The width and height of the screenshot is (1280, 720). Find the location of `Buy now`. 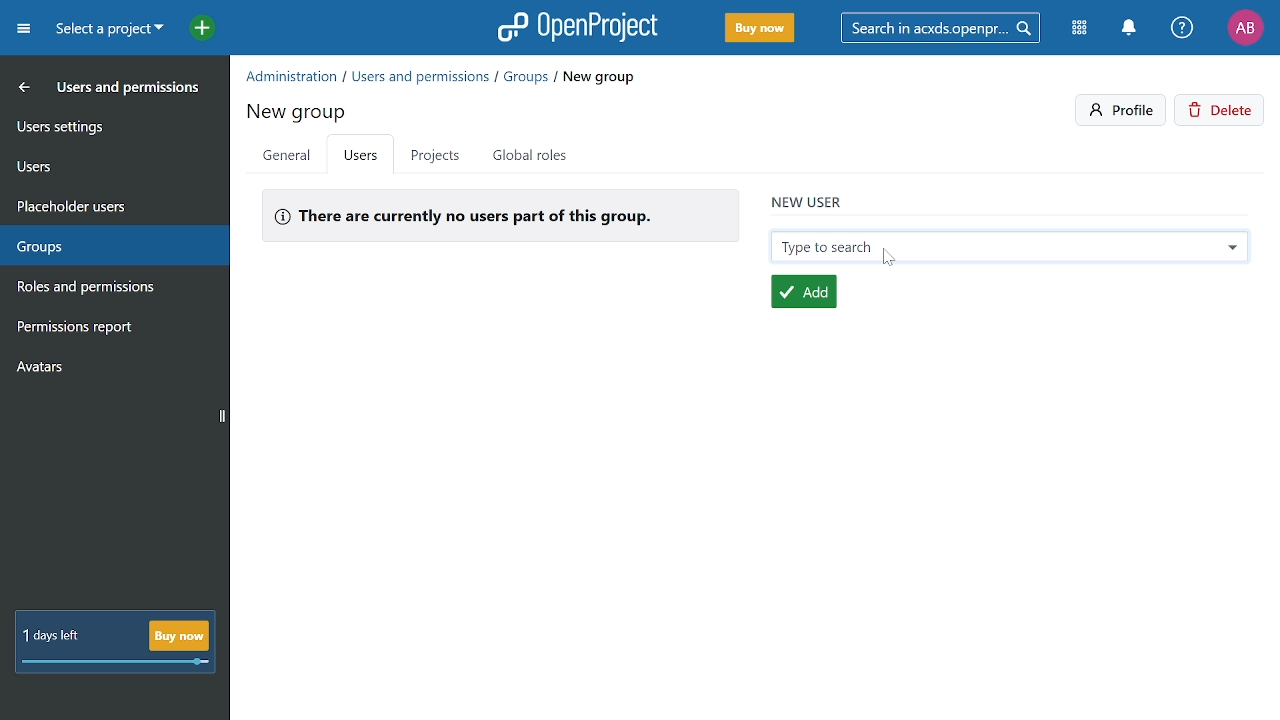

Buy now is located at coordinates (758, 29).